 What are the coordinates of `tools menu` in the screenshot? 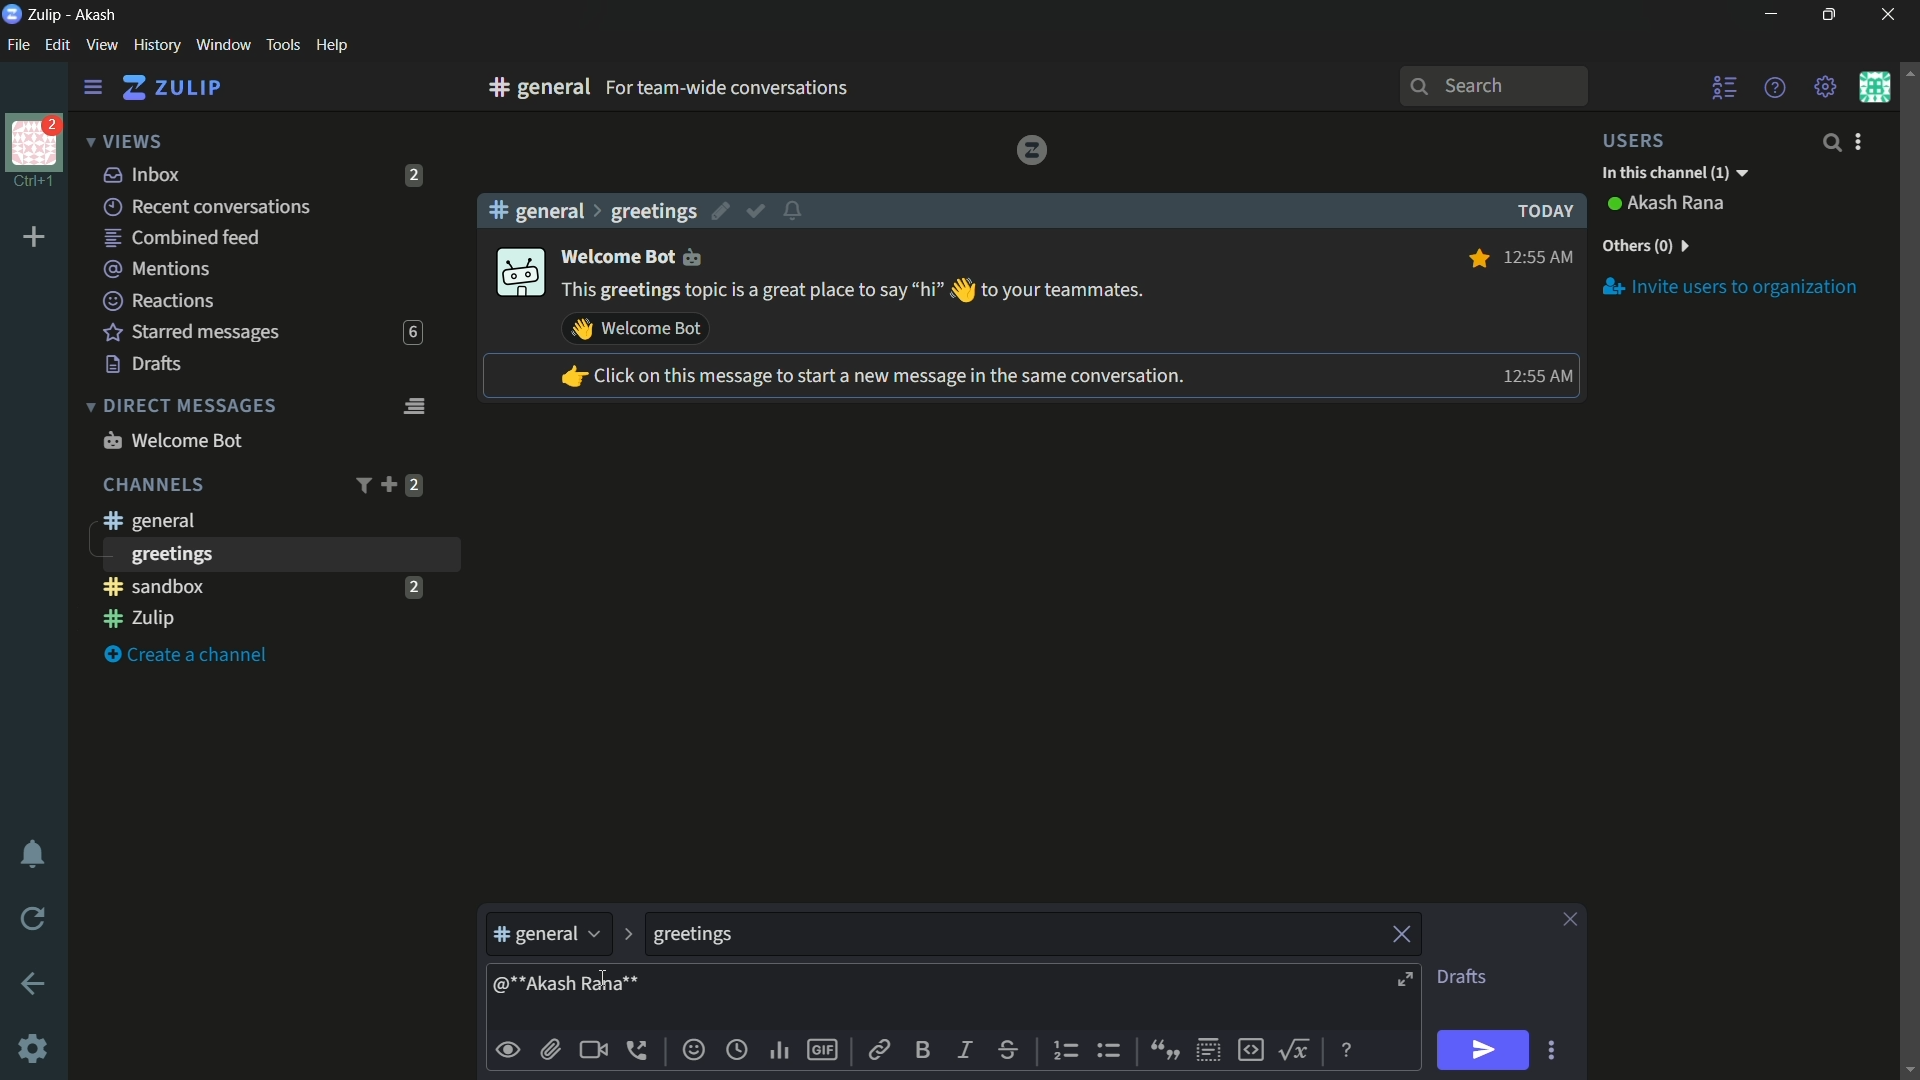 It's located at (282, 45).